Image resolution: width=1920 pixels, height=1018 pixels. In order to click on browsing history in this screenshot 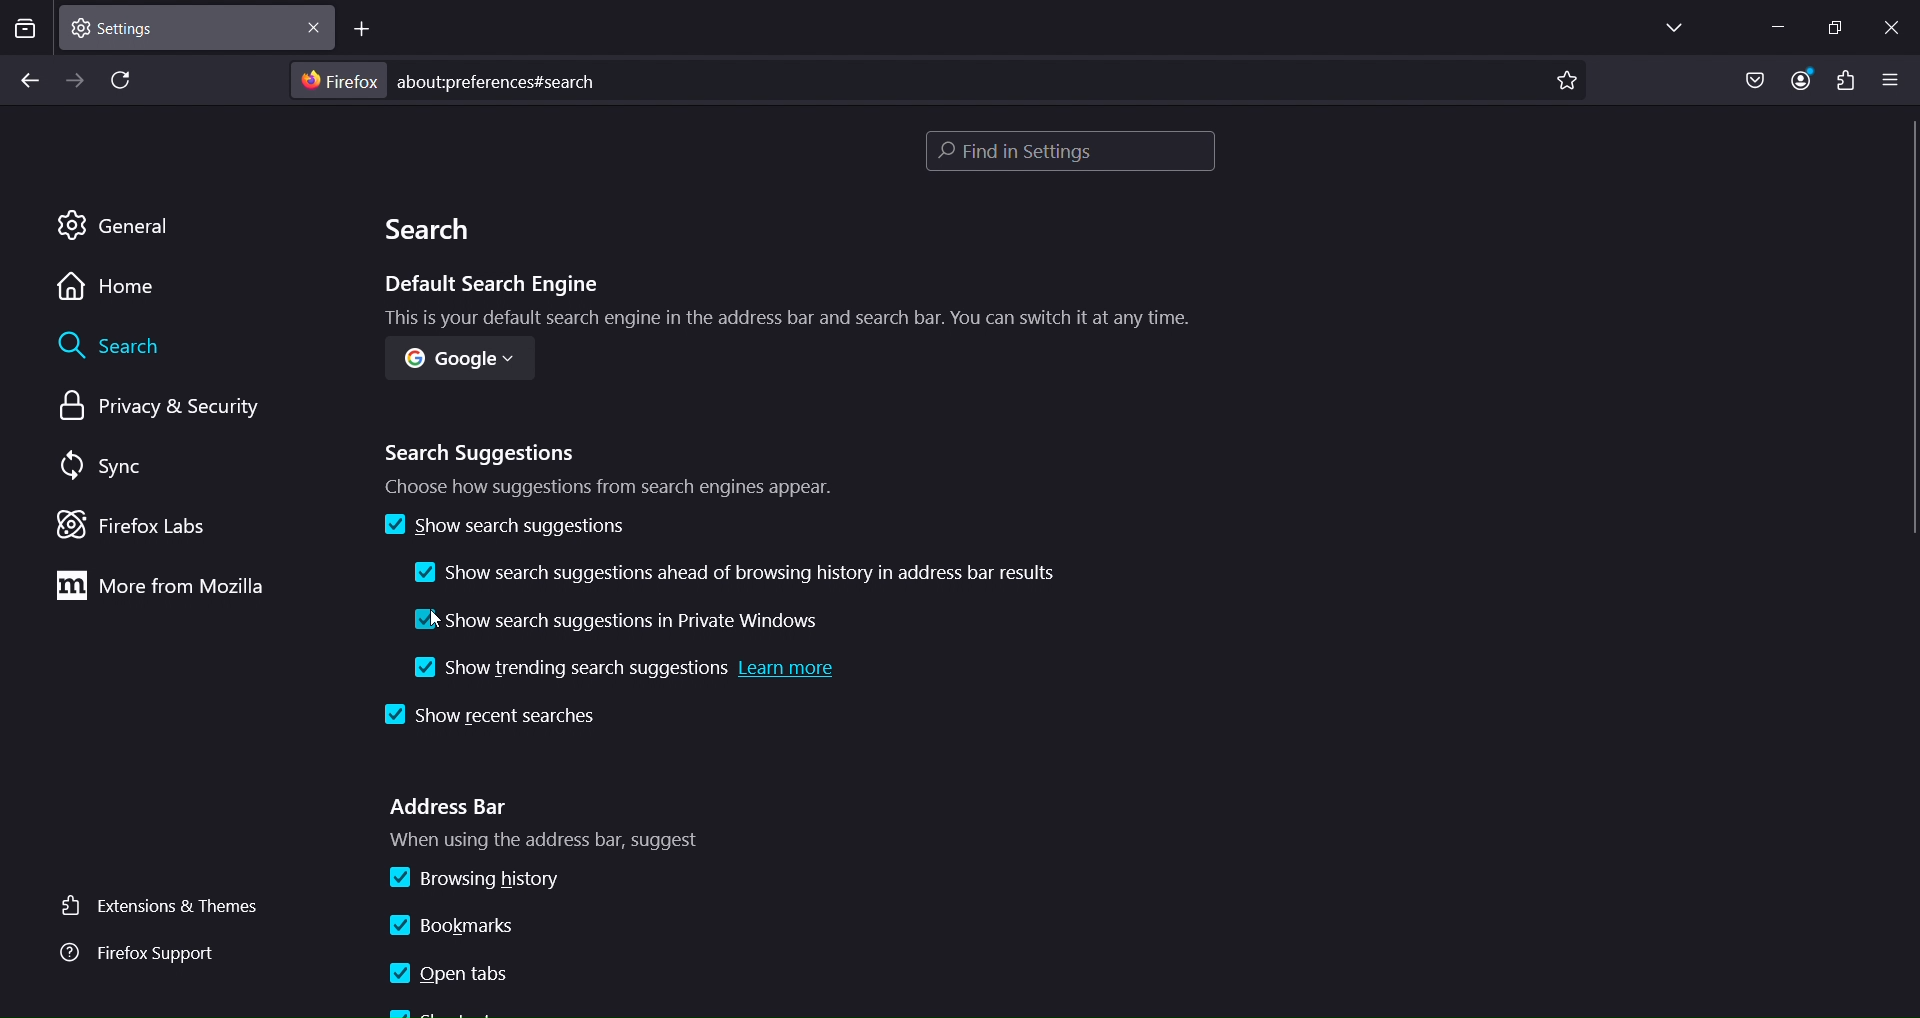, I will do `click(480, 879)`.